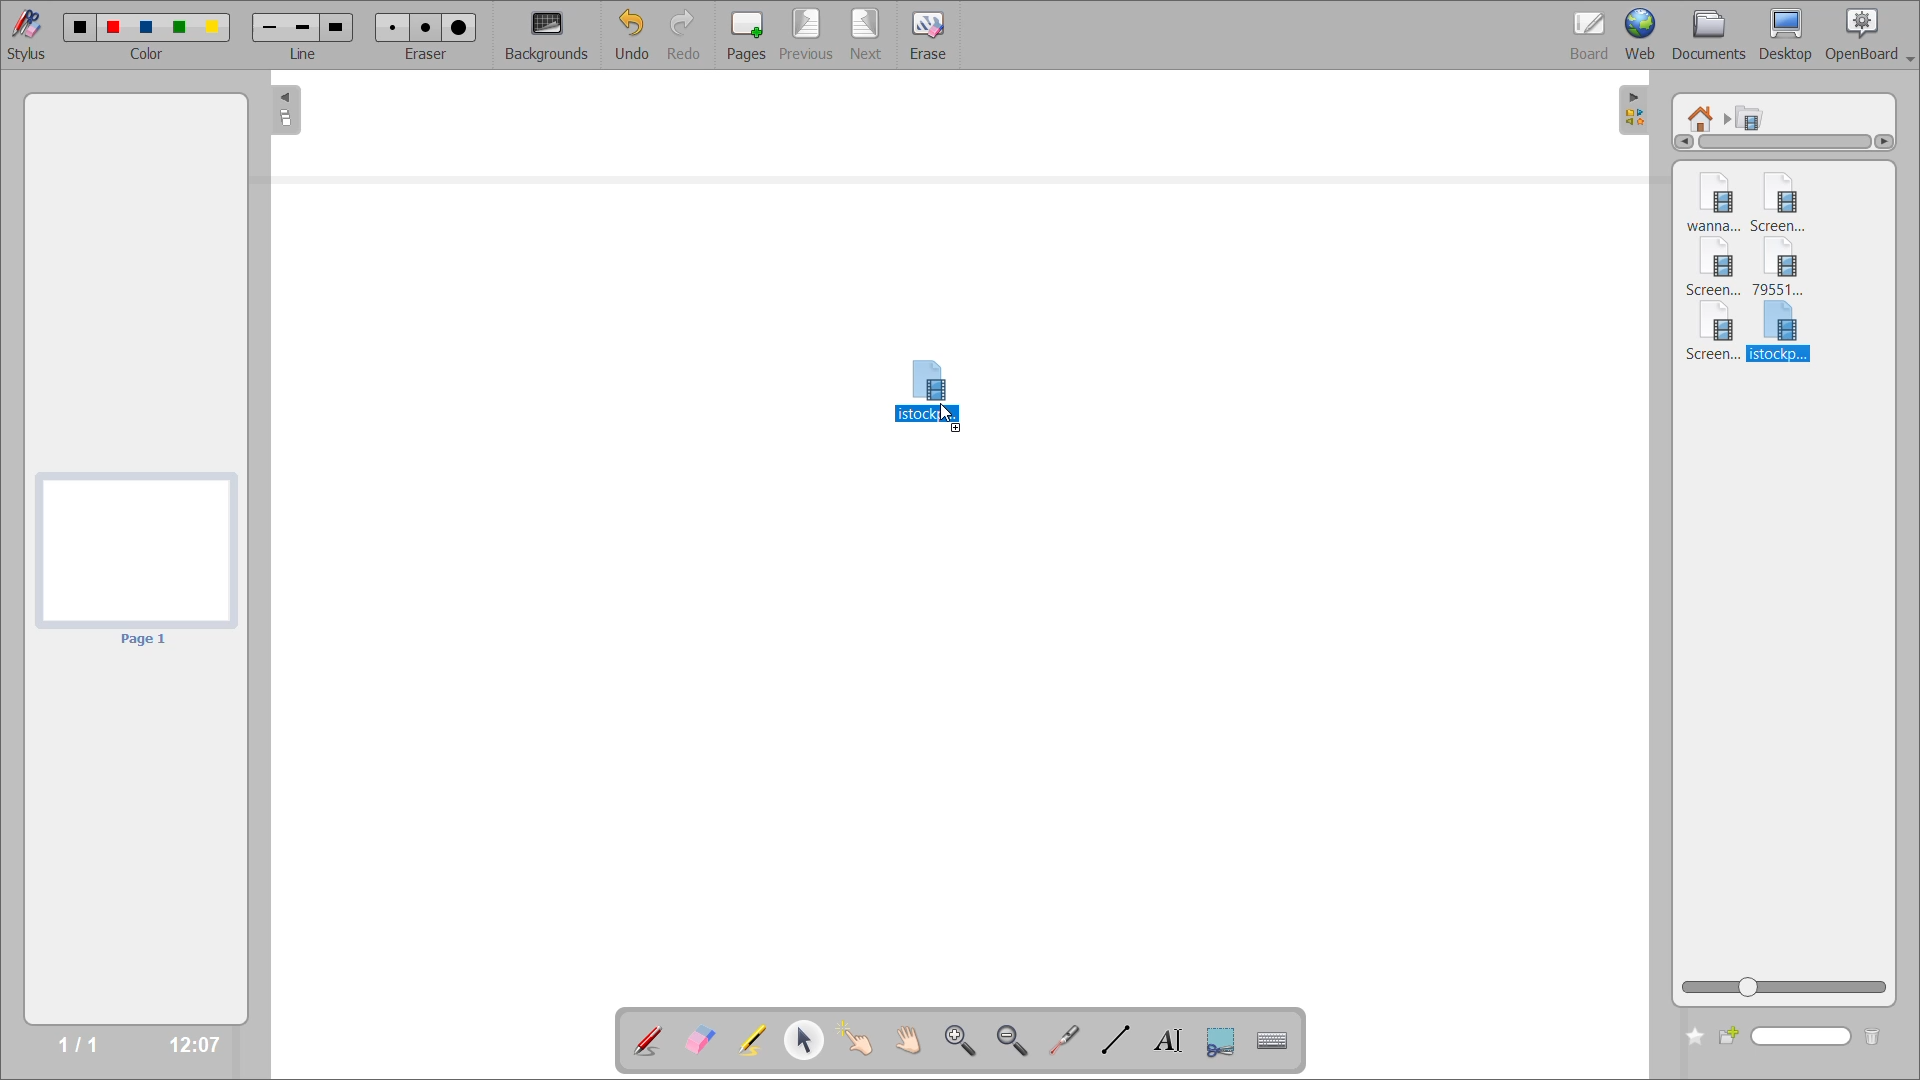 The height and width of the screenshot is (1080, 1920). I want to click on time stamp, so click(187, 1042).